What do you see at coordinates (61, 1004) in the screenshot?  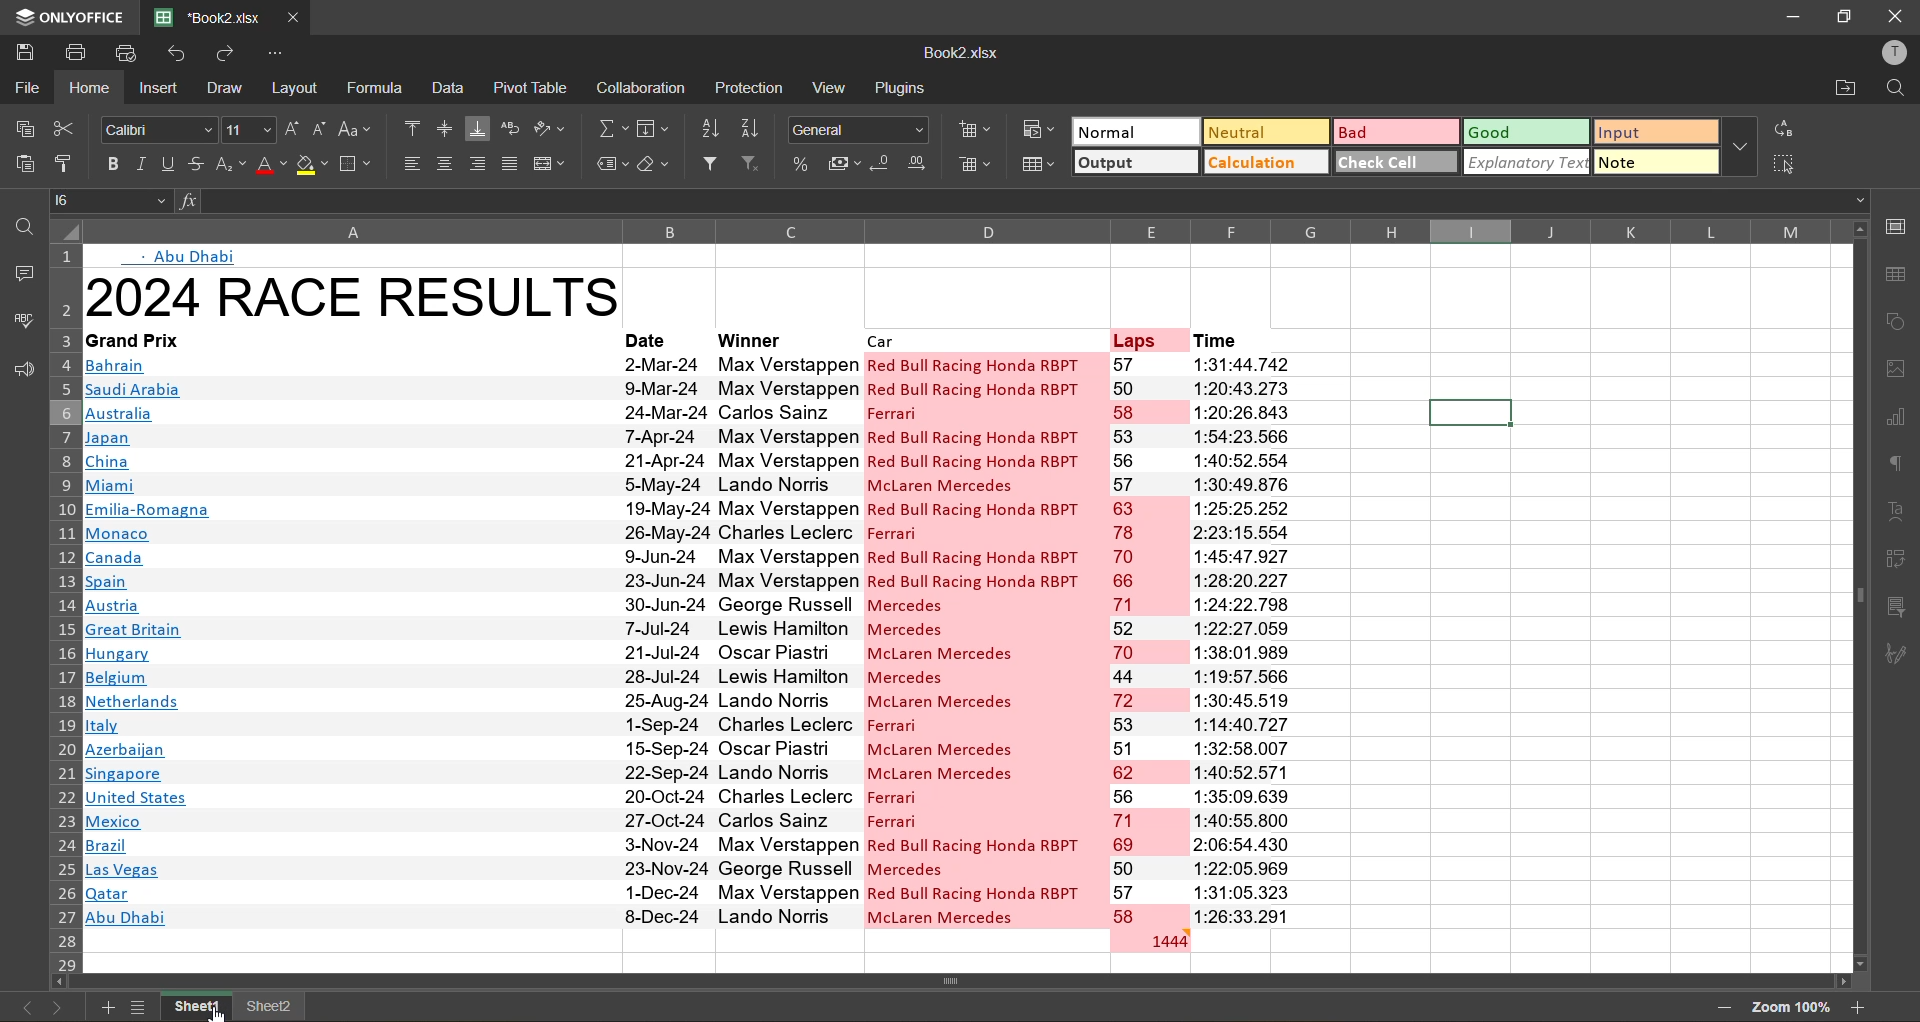 I see `next` at bounding box center [61, 1004].